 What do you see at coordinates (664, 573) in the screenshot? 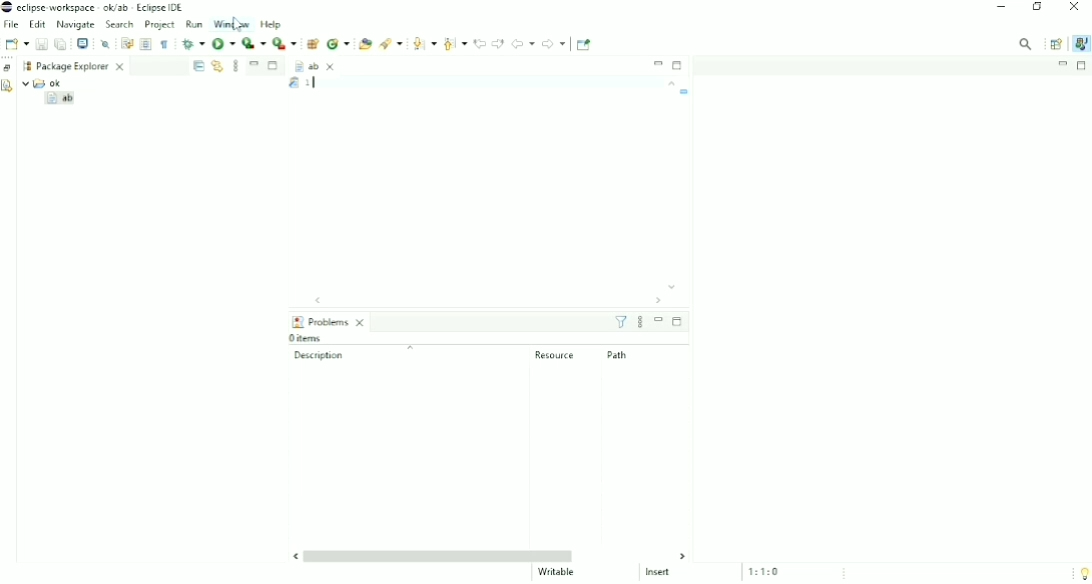
I see `Insert` at bounding box center [664, 573].